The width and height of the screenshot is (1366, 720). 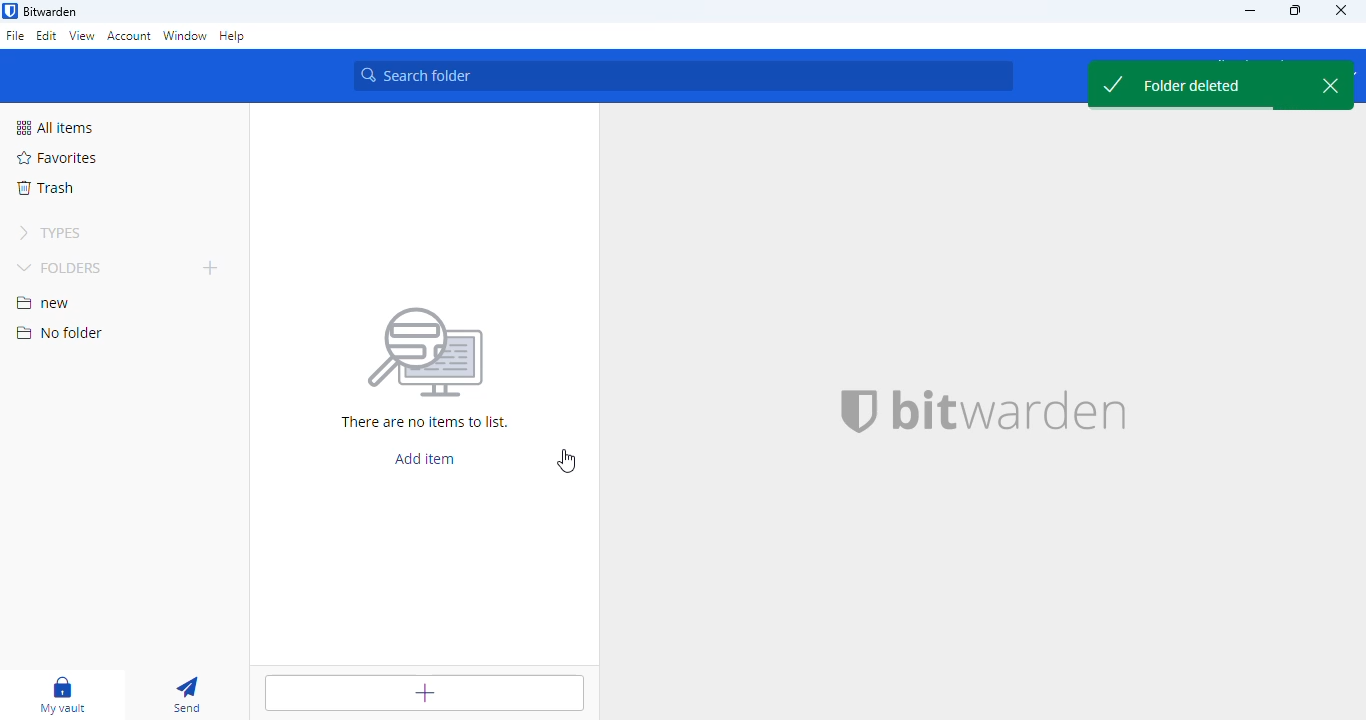 I want to click on edit, so click(x=47, y=37).